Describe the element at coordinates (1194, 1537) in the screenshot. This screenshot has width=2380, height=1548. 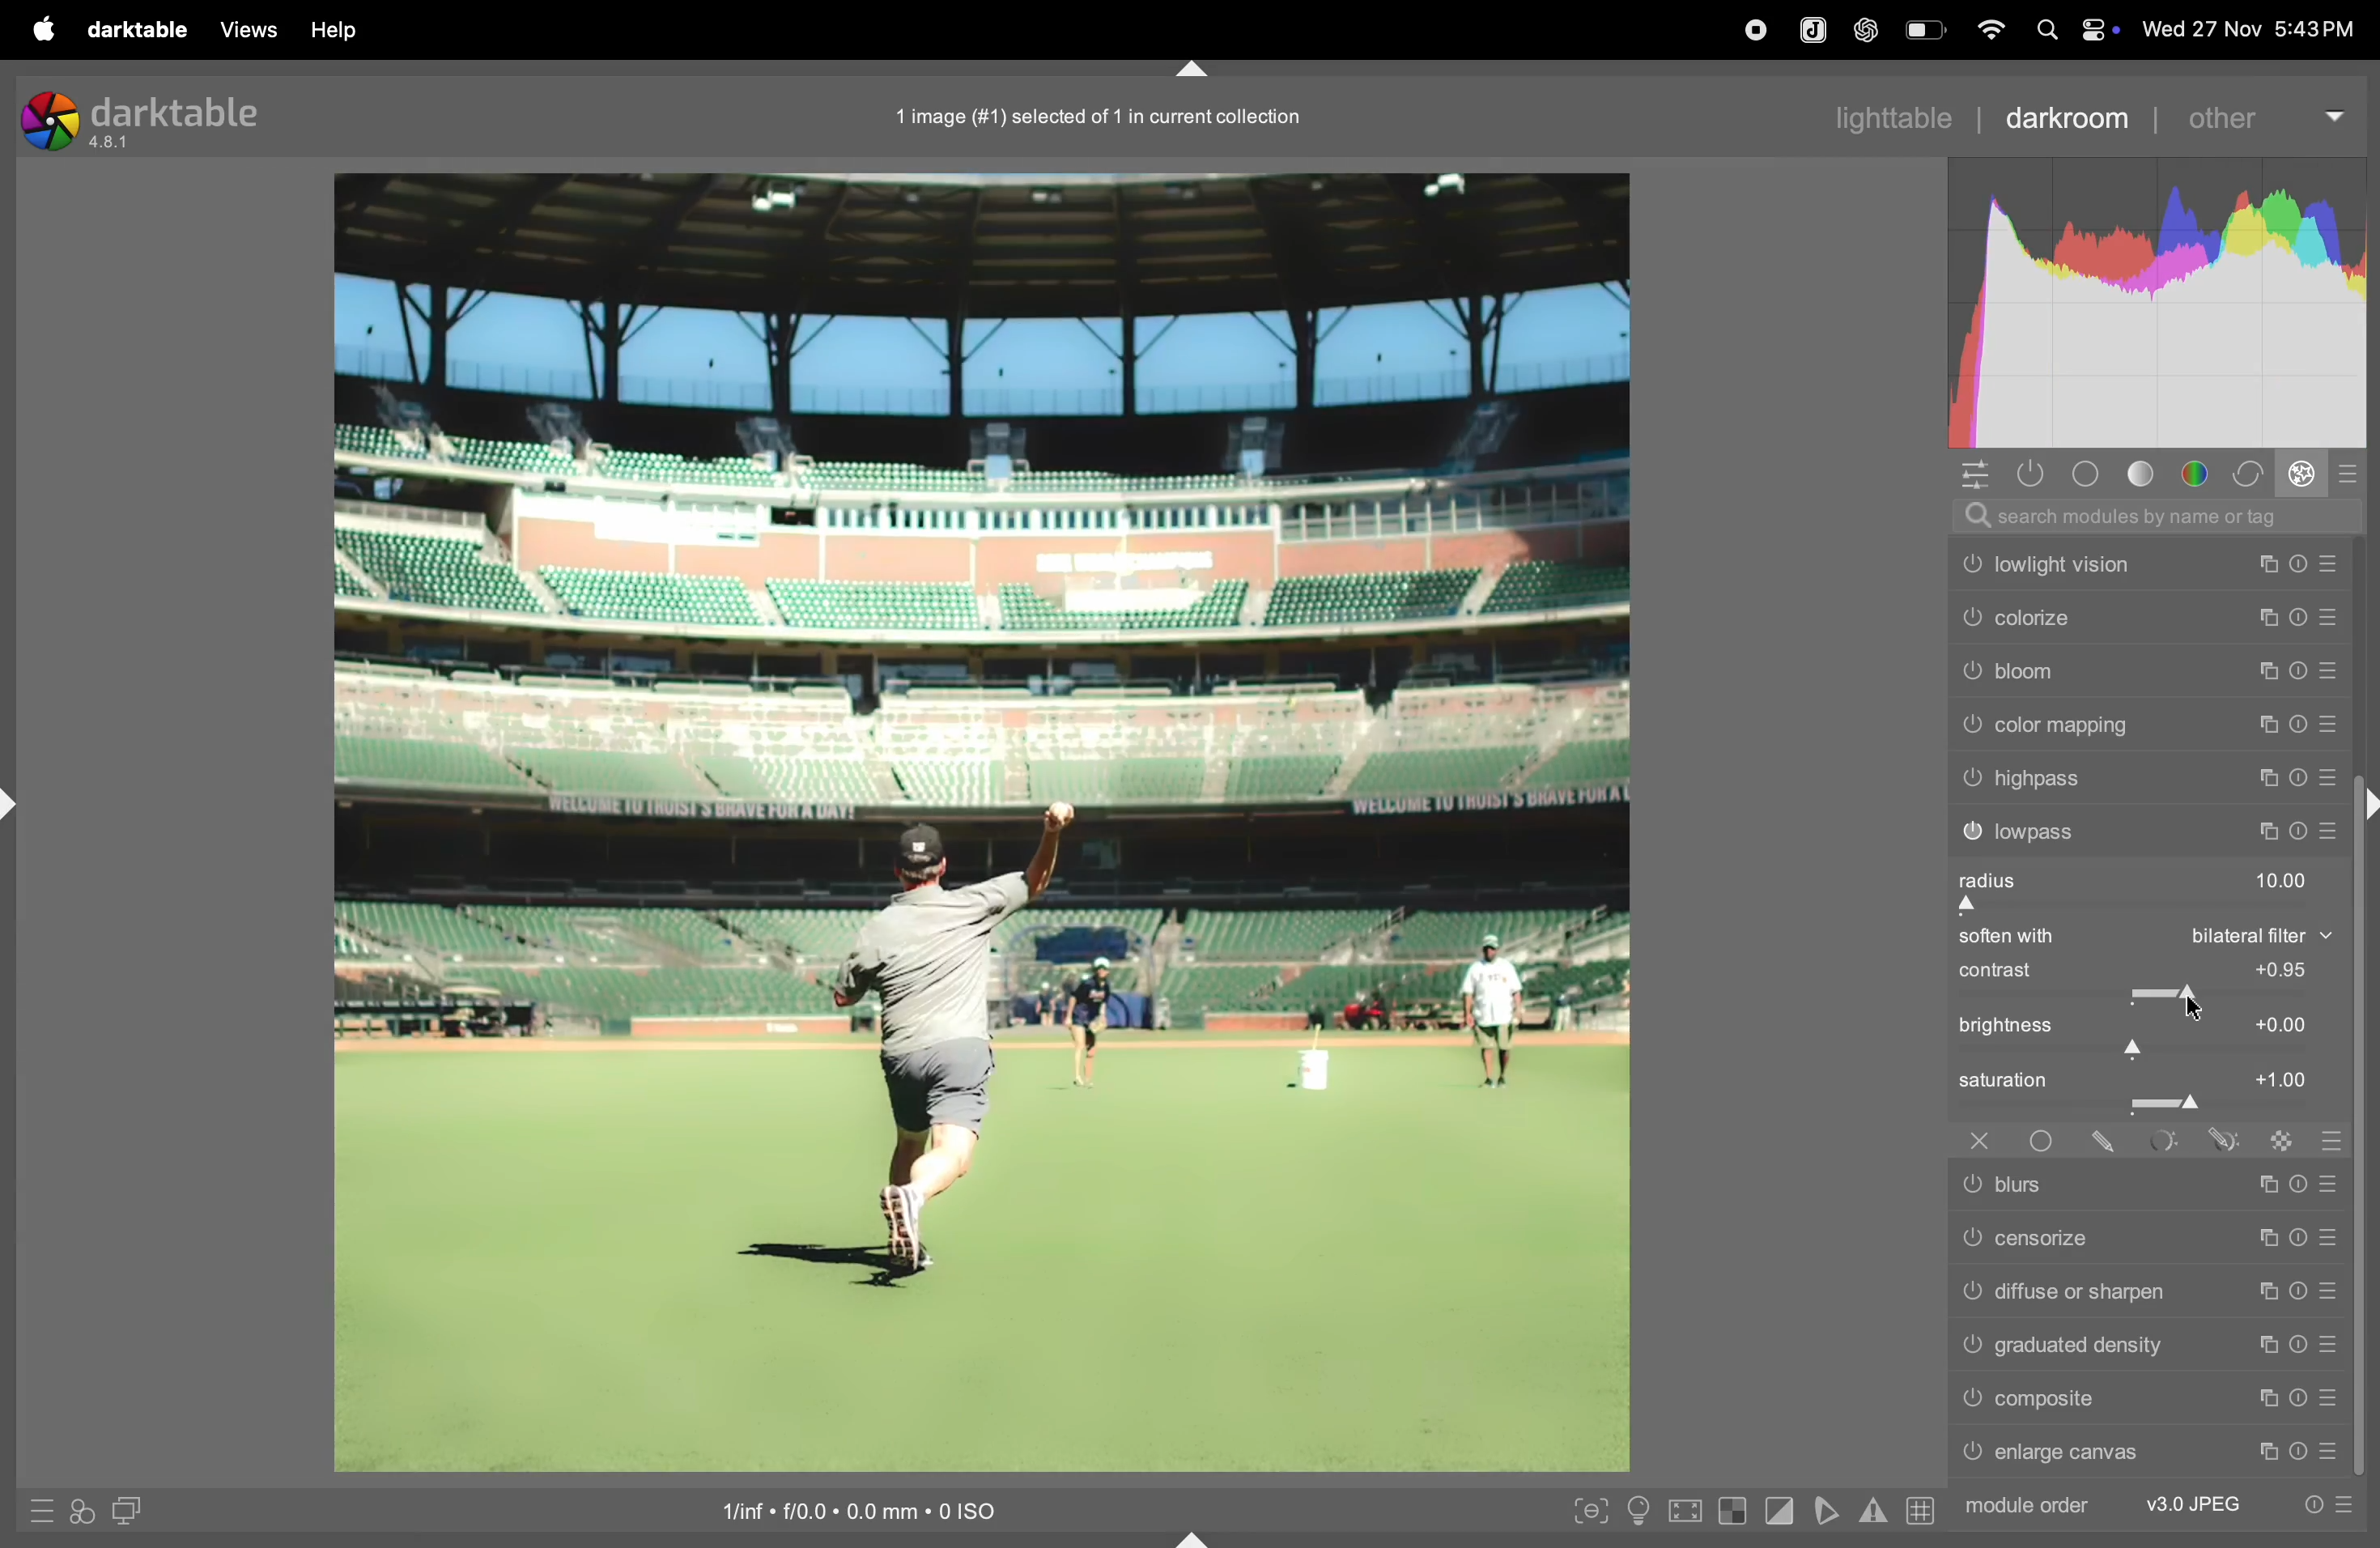
I see `shift+ctrl+b` at that location.